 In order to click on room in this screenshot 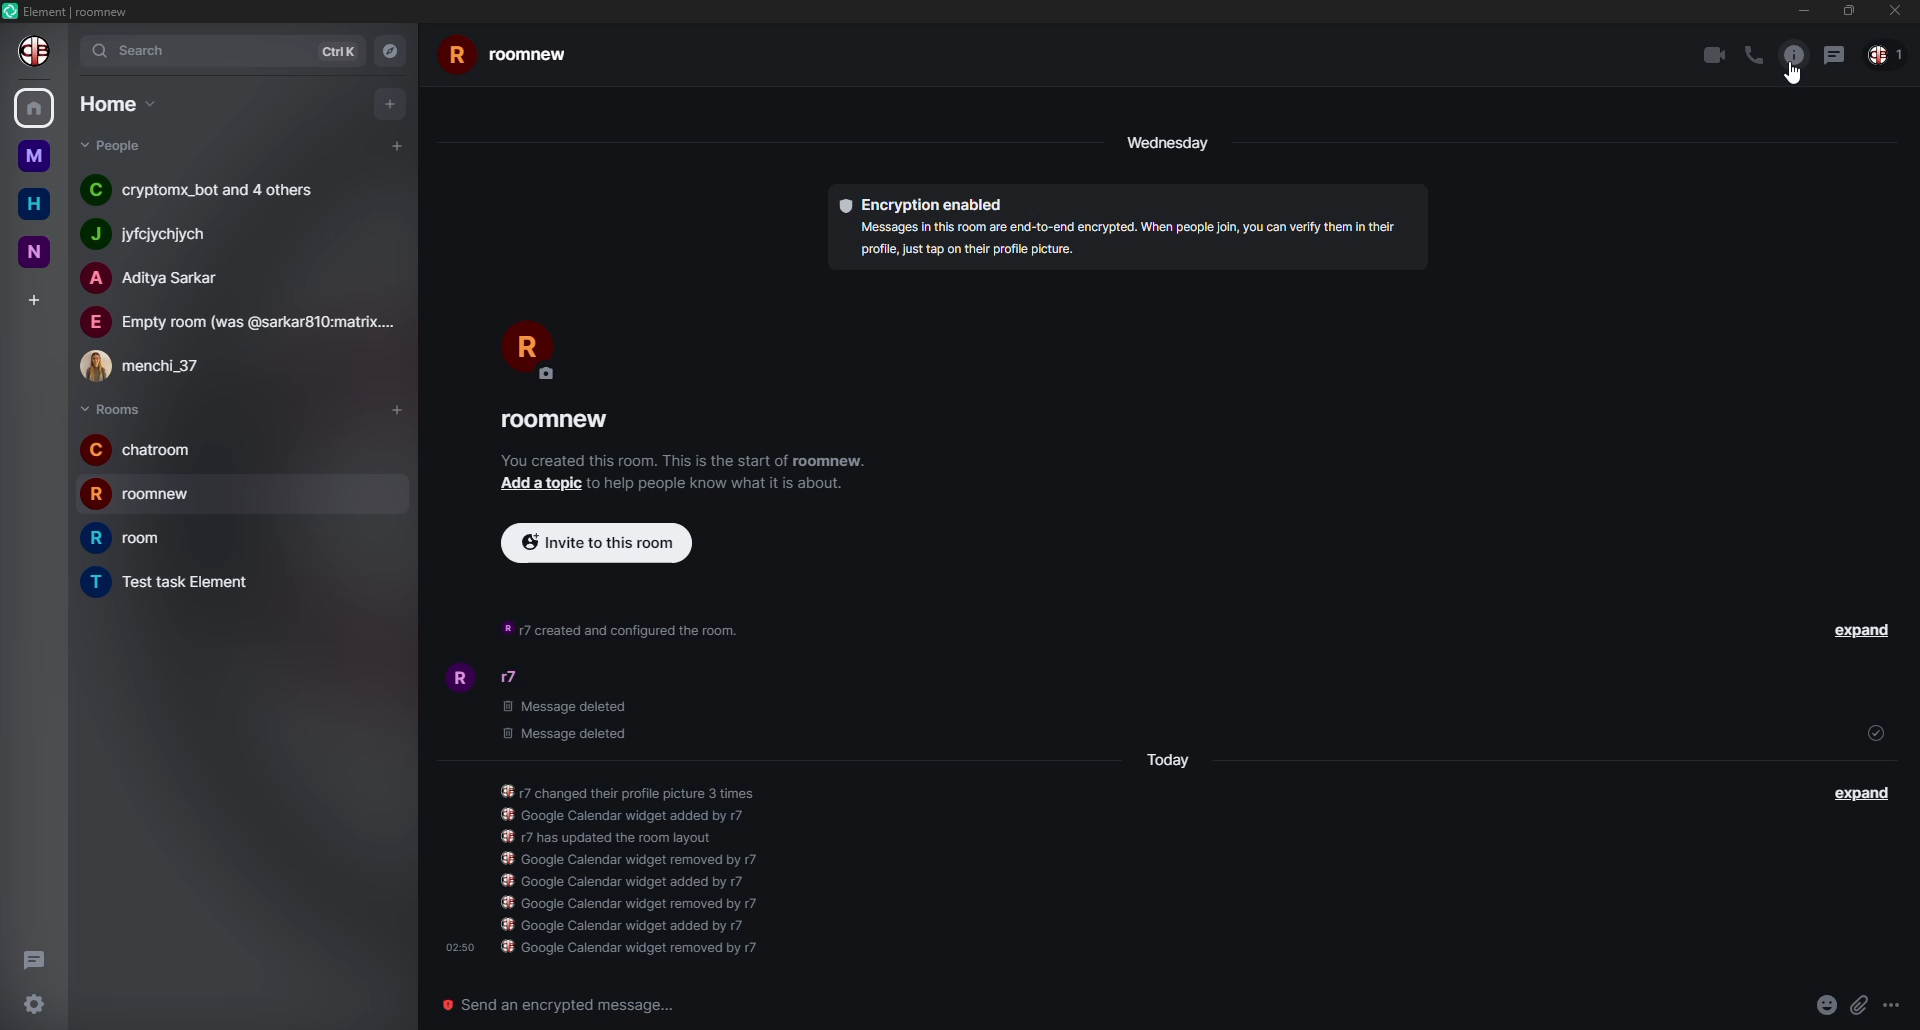, I will do `click(38, 251)`.